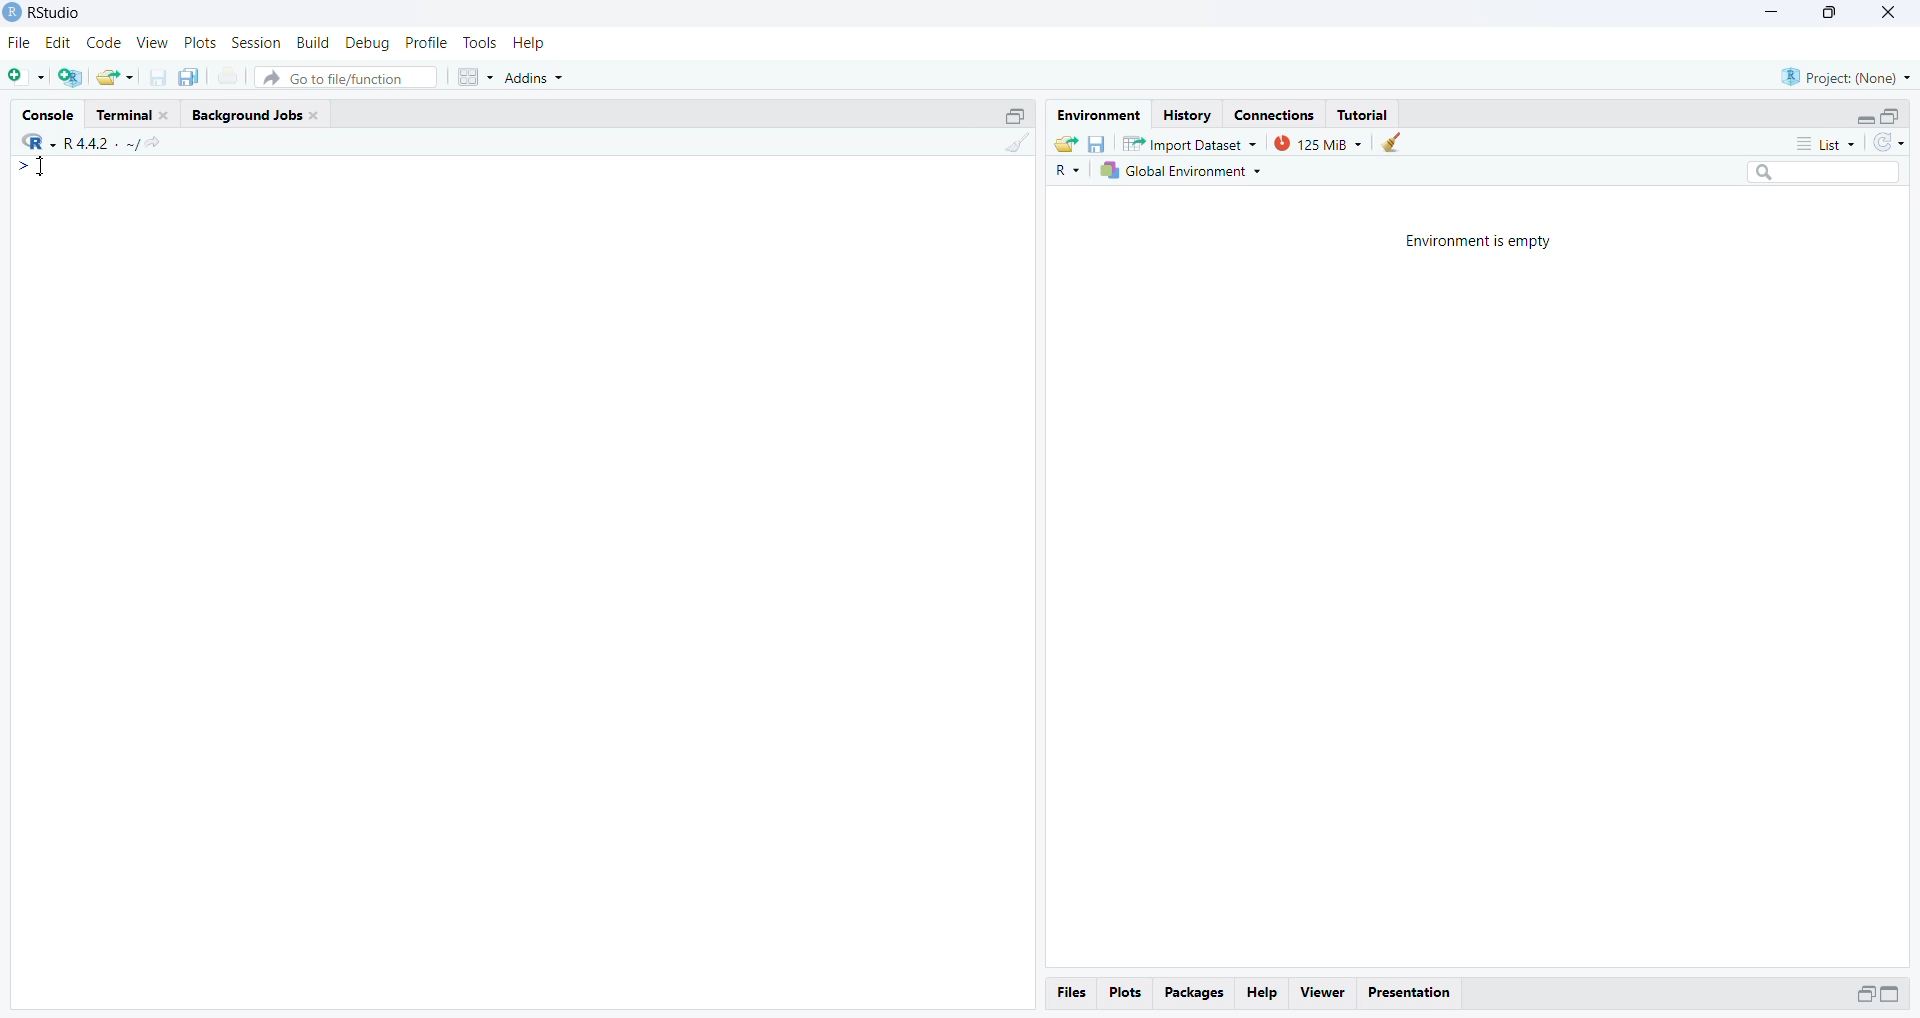  What do you see at coordinates (475, 78) in the screenshot?
I see `Workspace panes` at bounding box center [475, 78].